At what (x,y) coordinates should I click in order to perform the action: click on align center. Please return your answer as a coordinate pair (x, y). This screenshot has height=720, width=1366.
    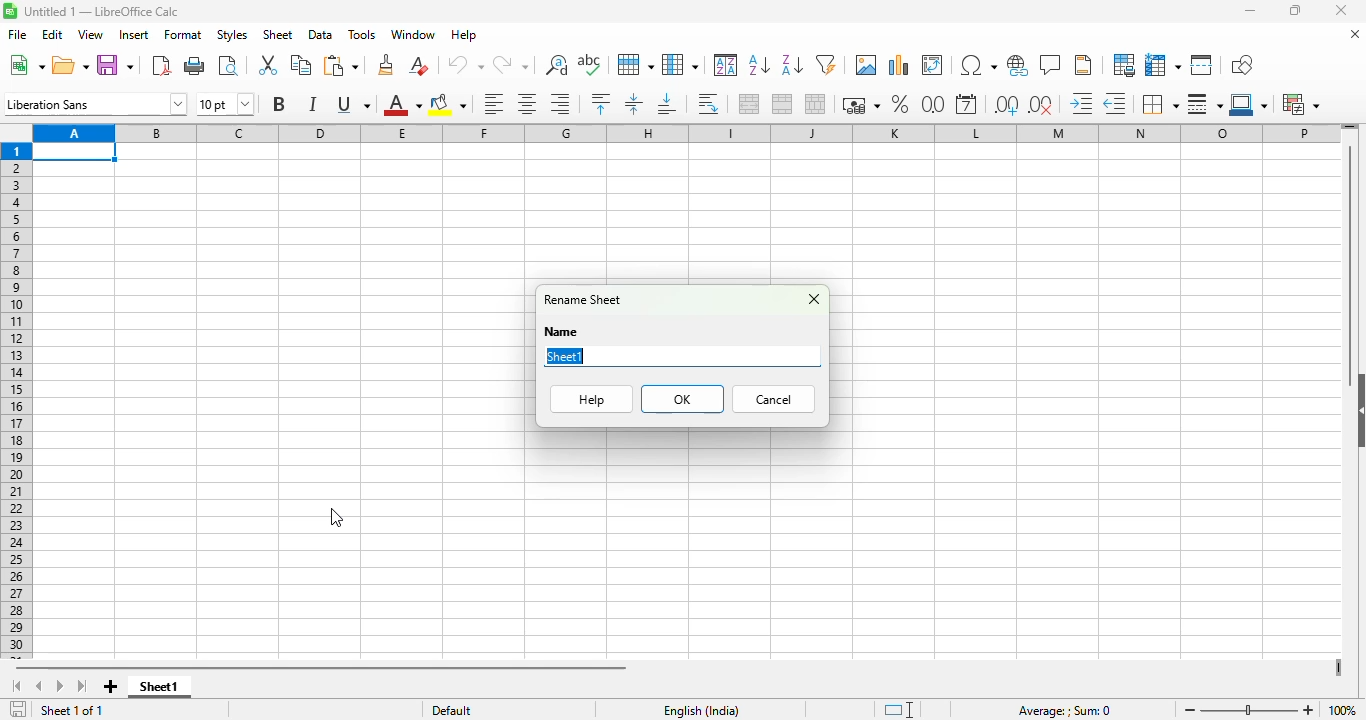
    Looking at the image, I should click on (528, 104).